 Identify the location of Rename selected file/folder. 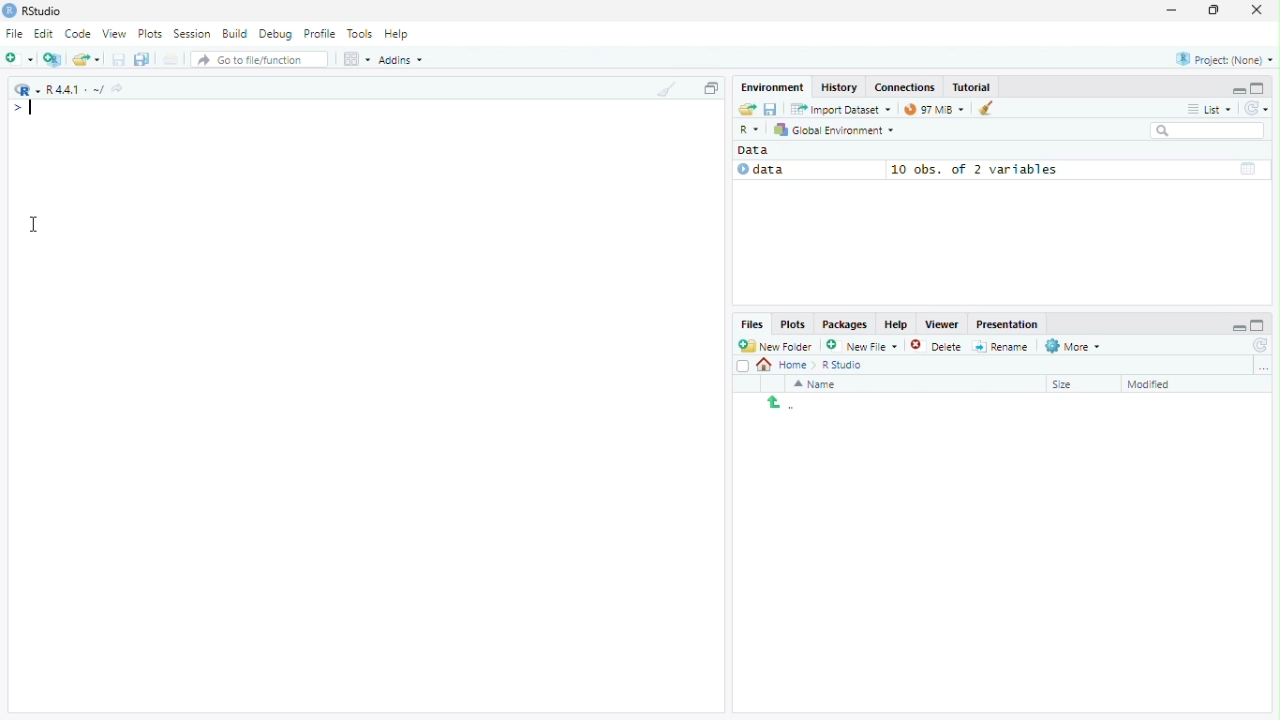
(1001, 345).